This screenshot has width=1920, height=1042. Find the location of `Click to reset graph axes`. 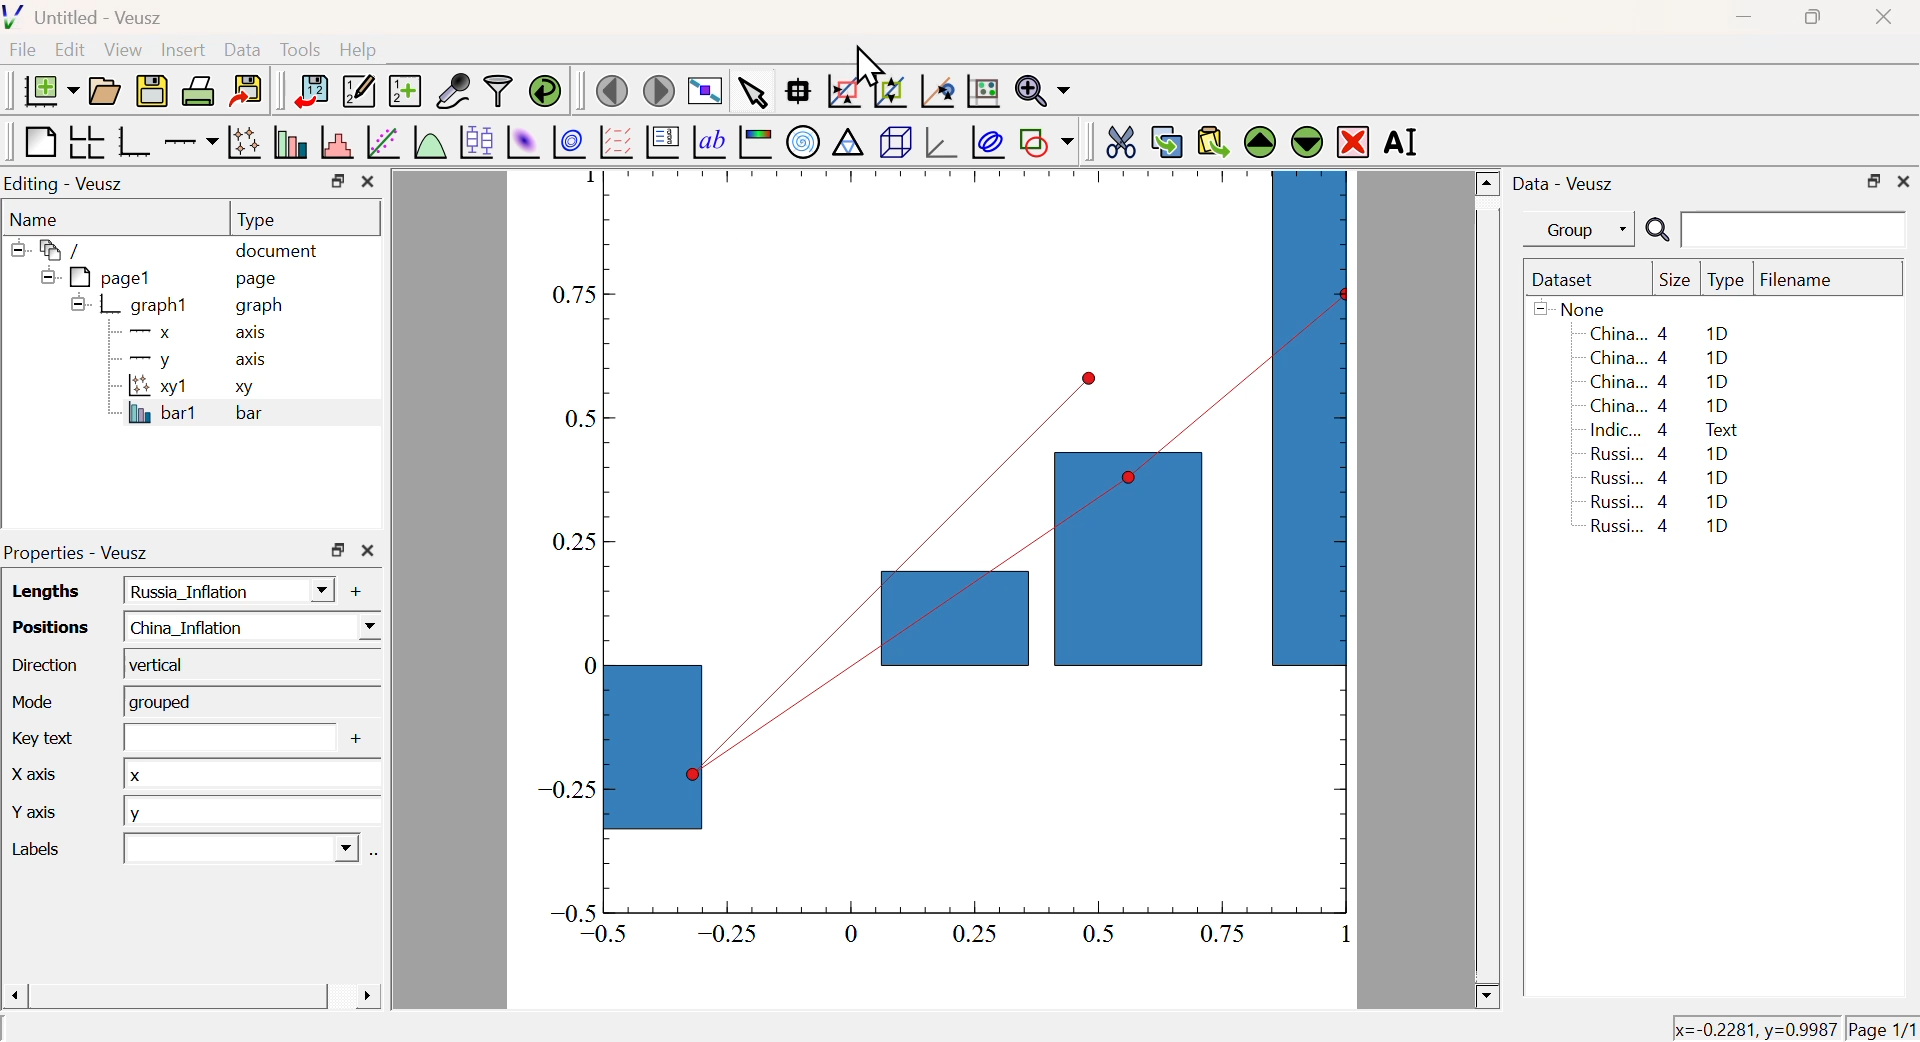

Click to reset graph axes is located at coordinates (934, 92).